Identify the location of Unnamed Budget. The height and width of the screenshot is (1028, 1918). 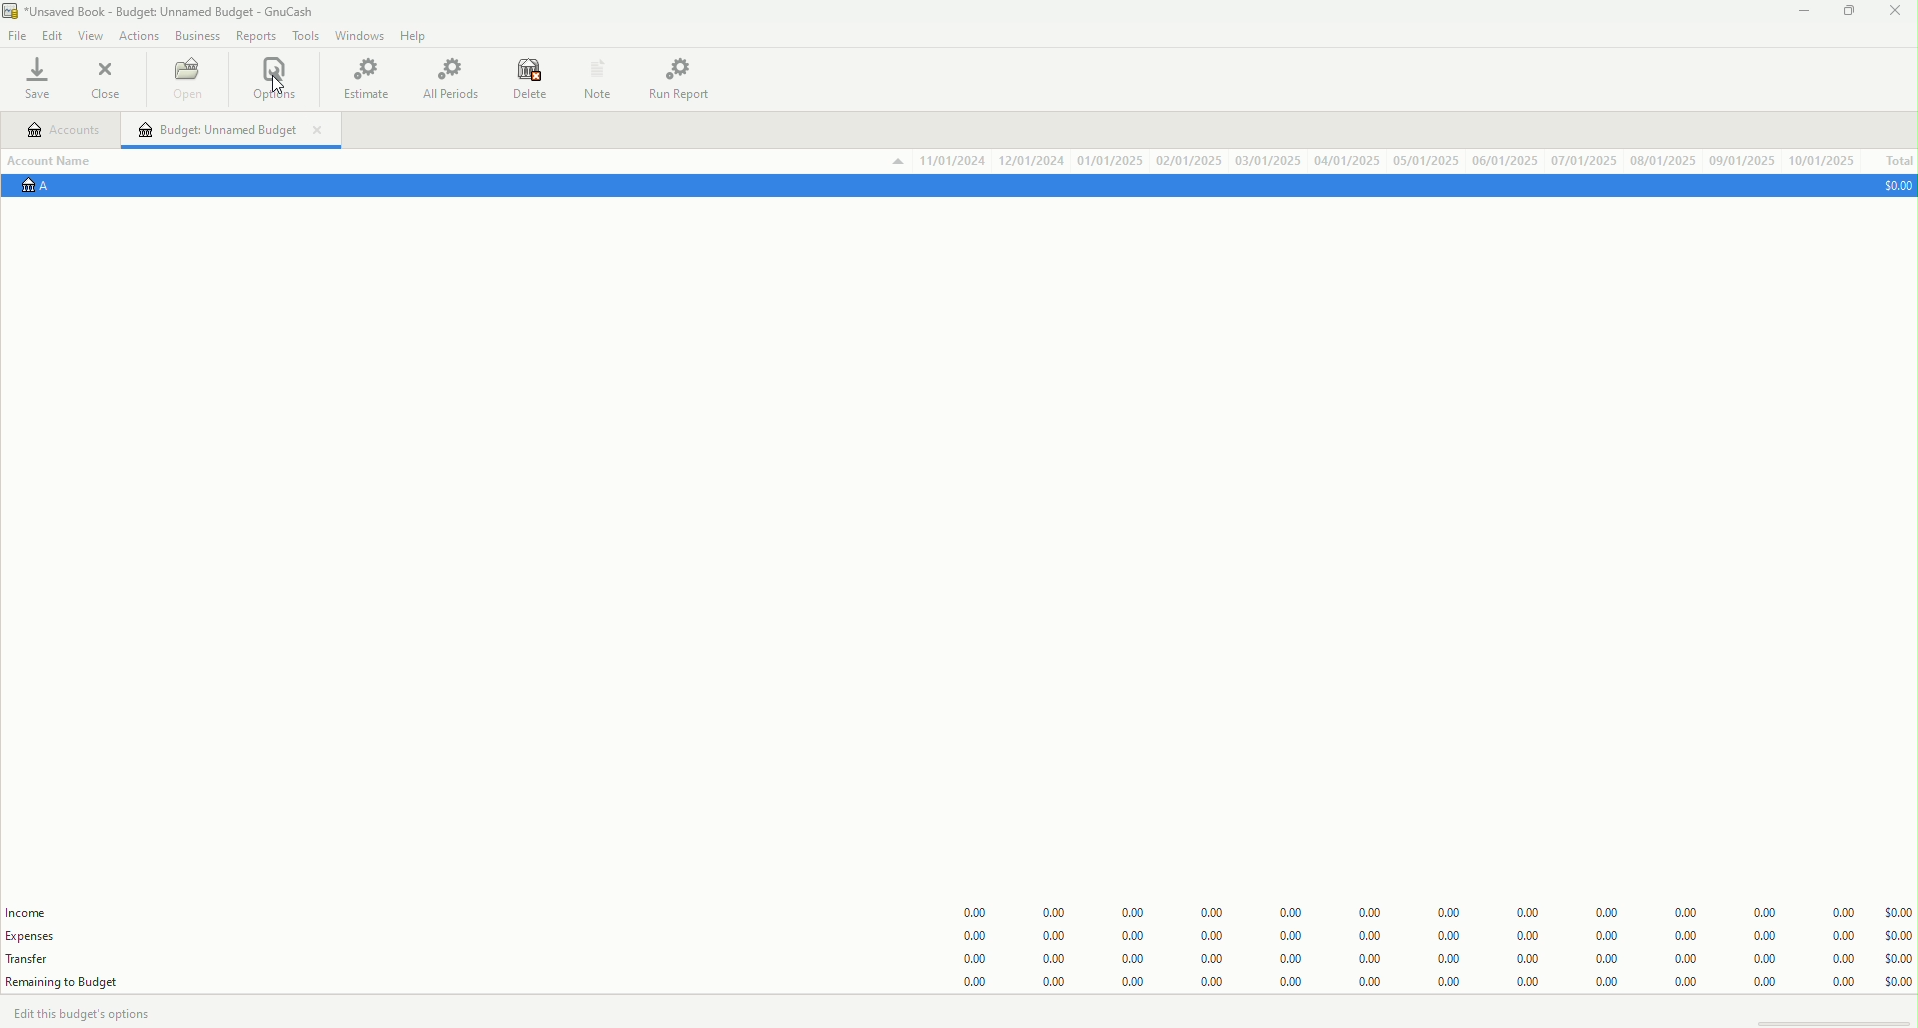
(233, 130).